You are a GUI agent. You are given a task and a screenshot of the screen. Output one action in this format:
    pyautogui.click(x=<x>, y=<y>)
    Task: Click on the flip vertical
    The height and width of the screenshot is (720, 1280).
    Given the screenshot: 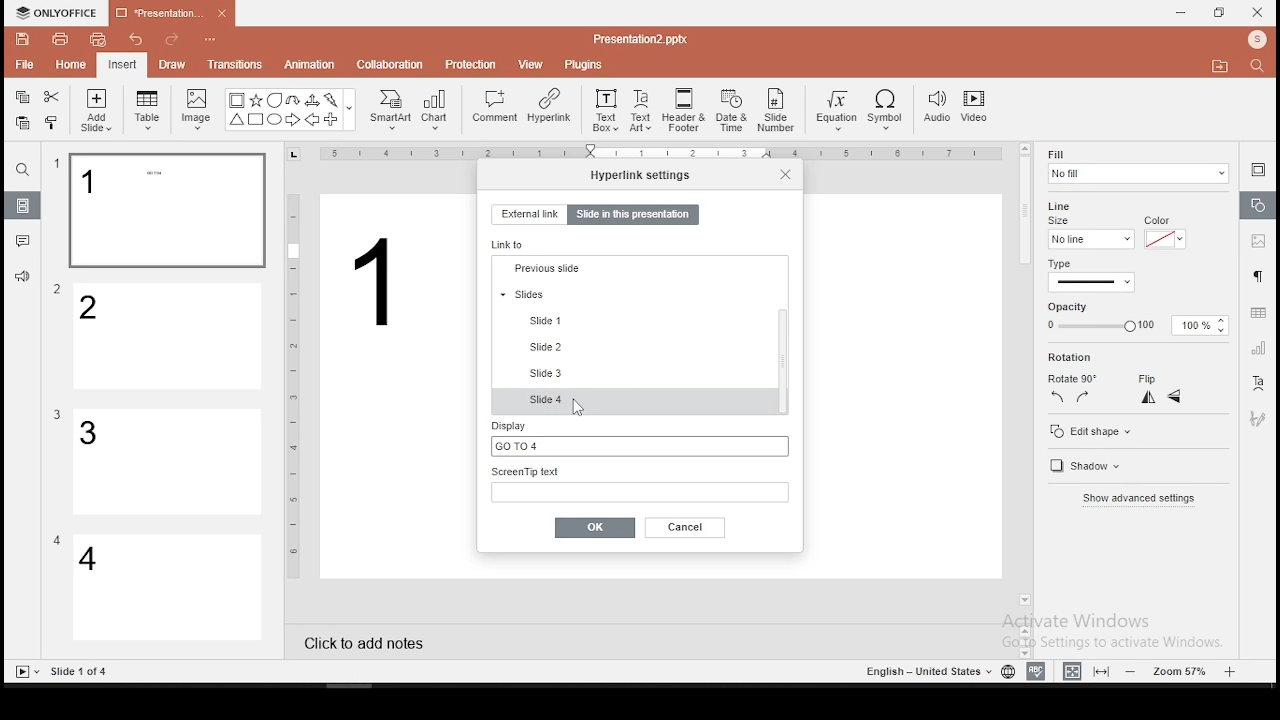 What is the action you would take?
    pyautogui.click(x=1176, y=399)
    